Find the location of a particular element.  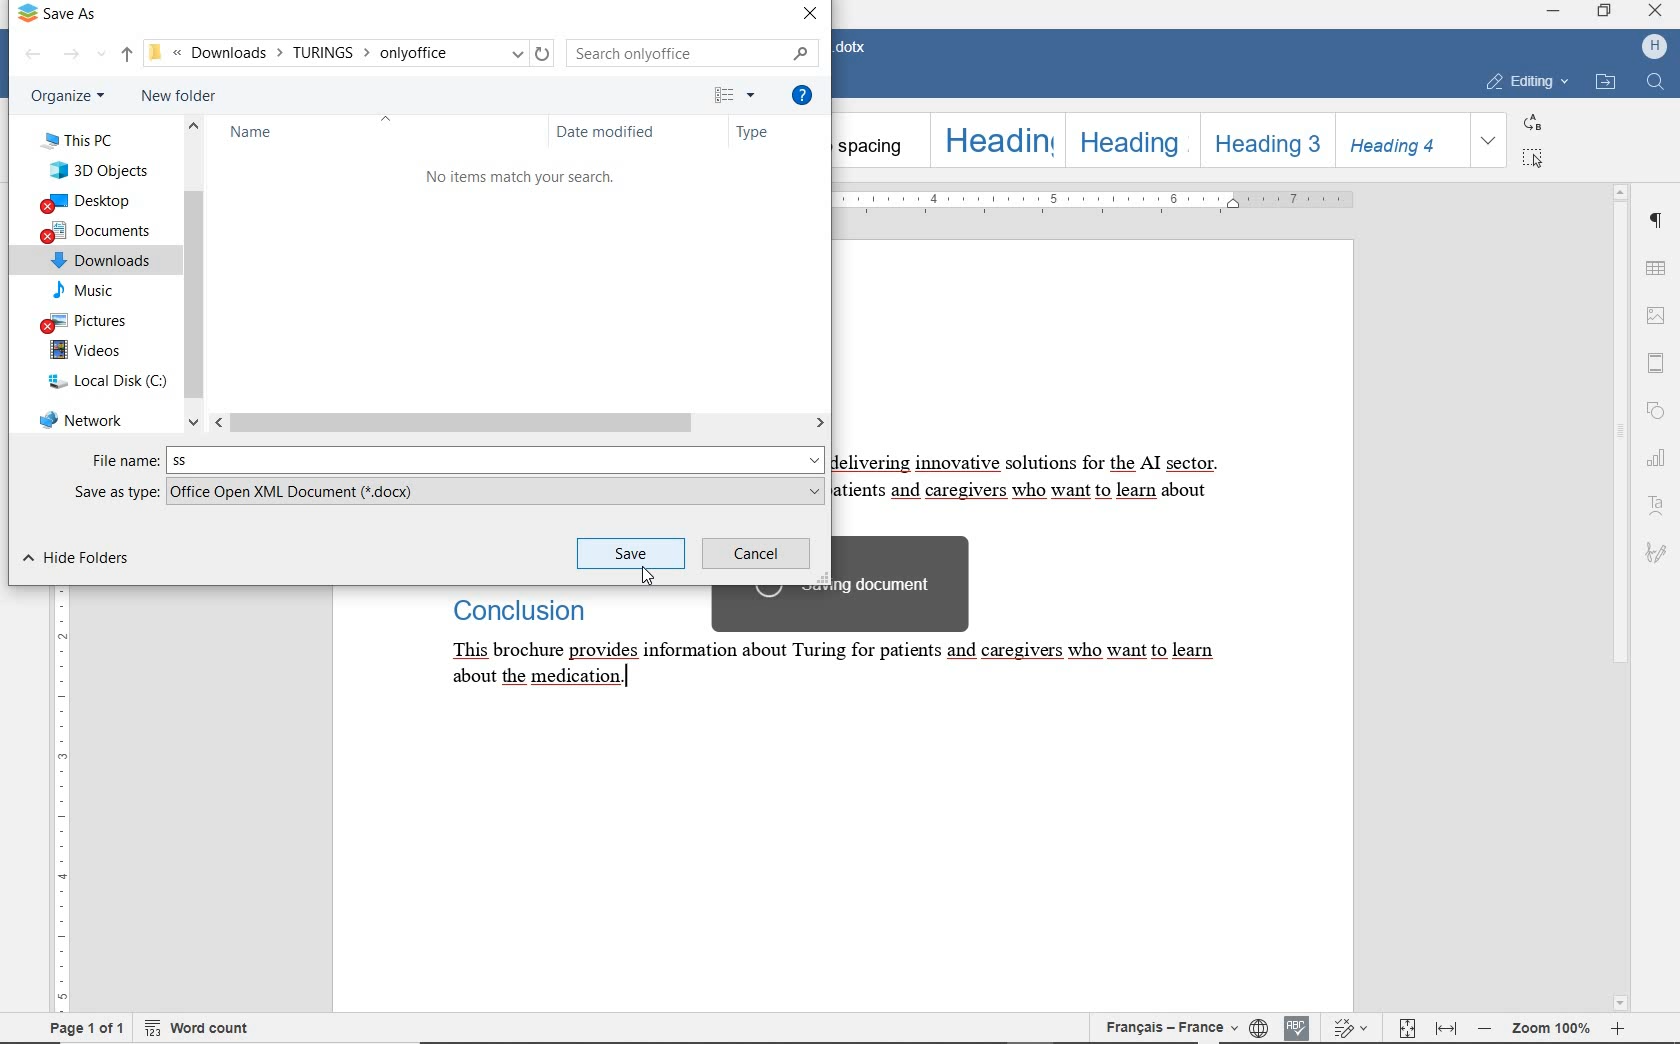

Recent location is located at coordinates (102, 57).